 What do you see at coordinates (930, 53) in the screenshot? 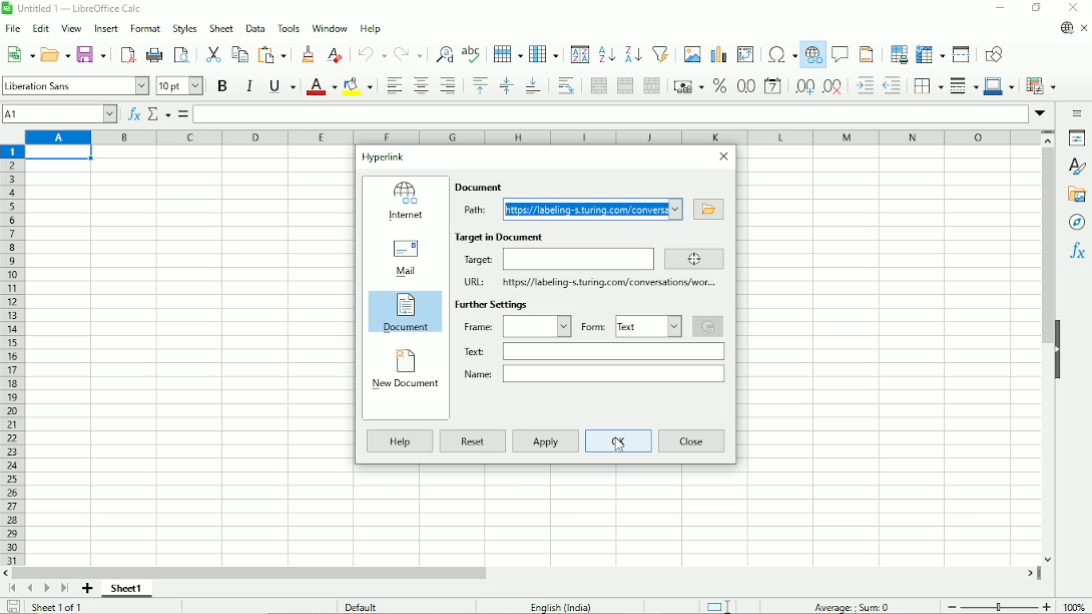
I see `Freeze rows and columns` at bounding box center [930, 53].